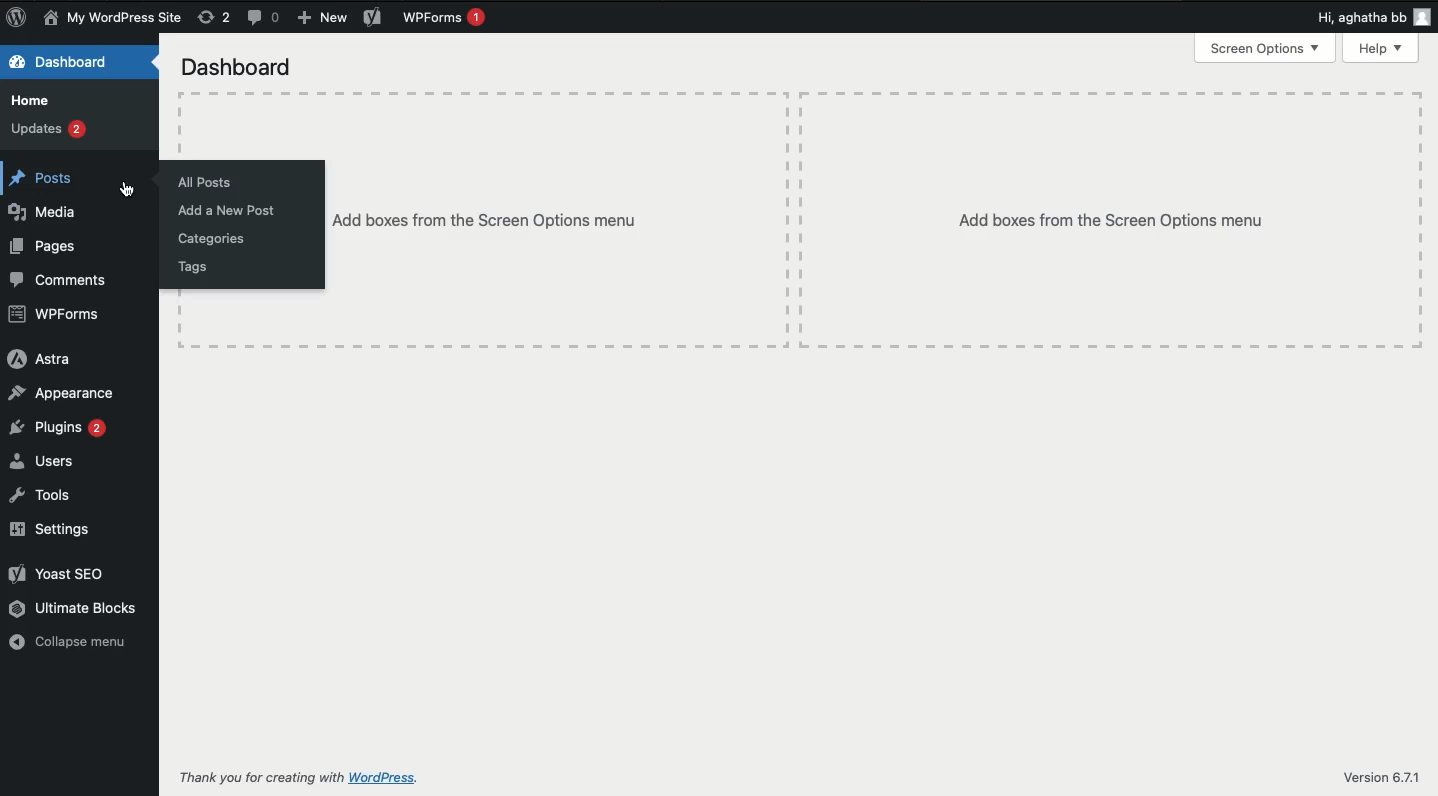  What do you see at coordinates (74, 644) in the screenshot?
I see `Collapse menu` at bounding box center [74, 644].